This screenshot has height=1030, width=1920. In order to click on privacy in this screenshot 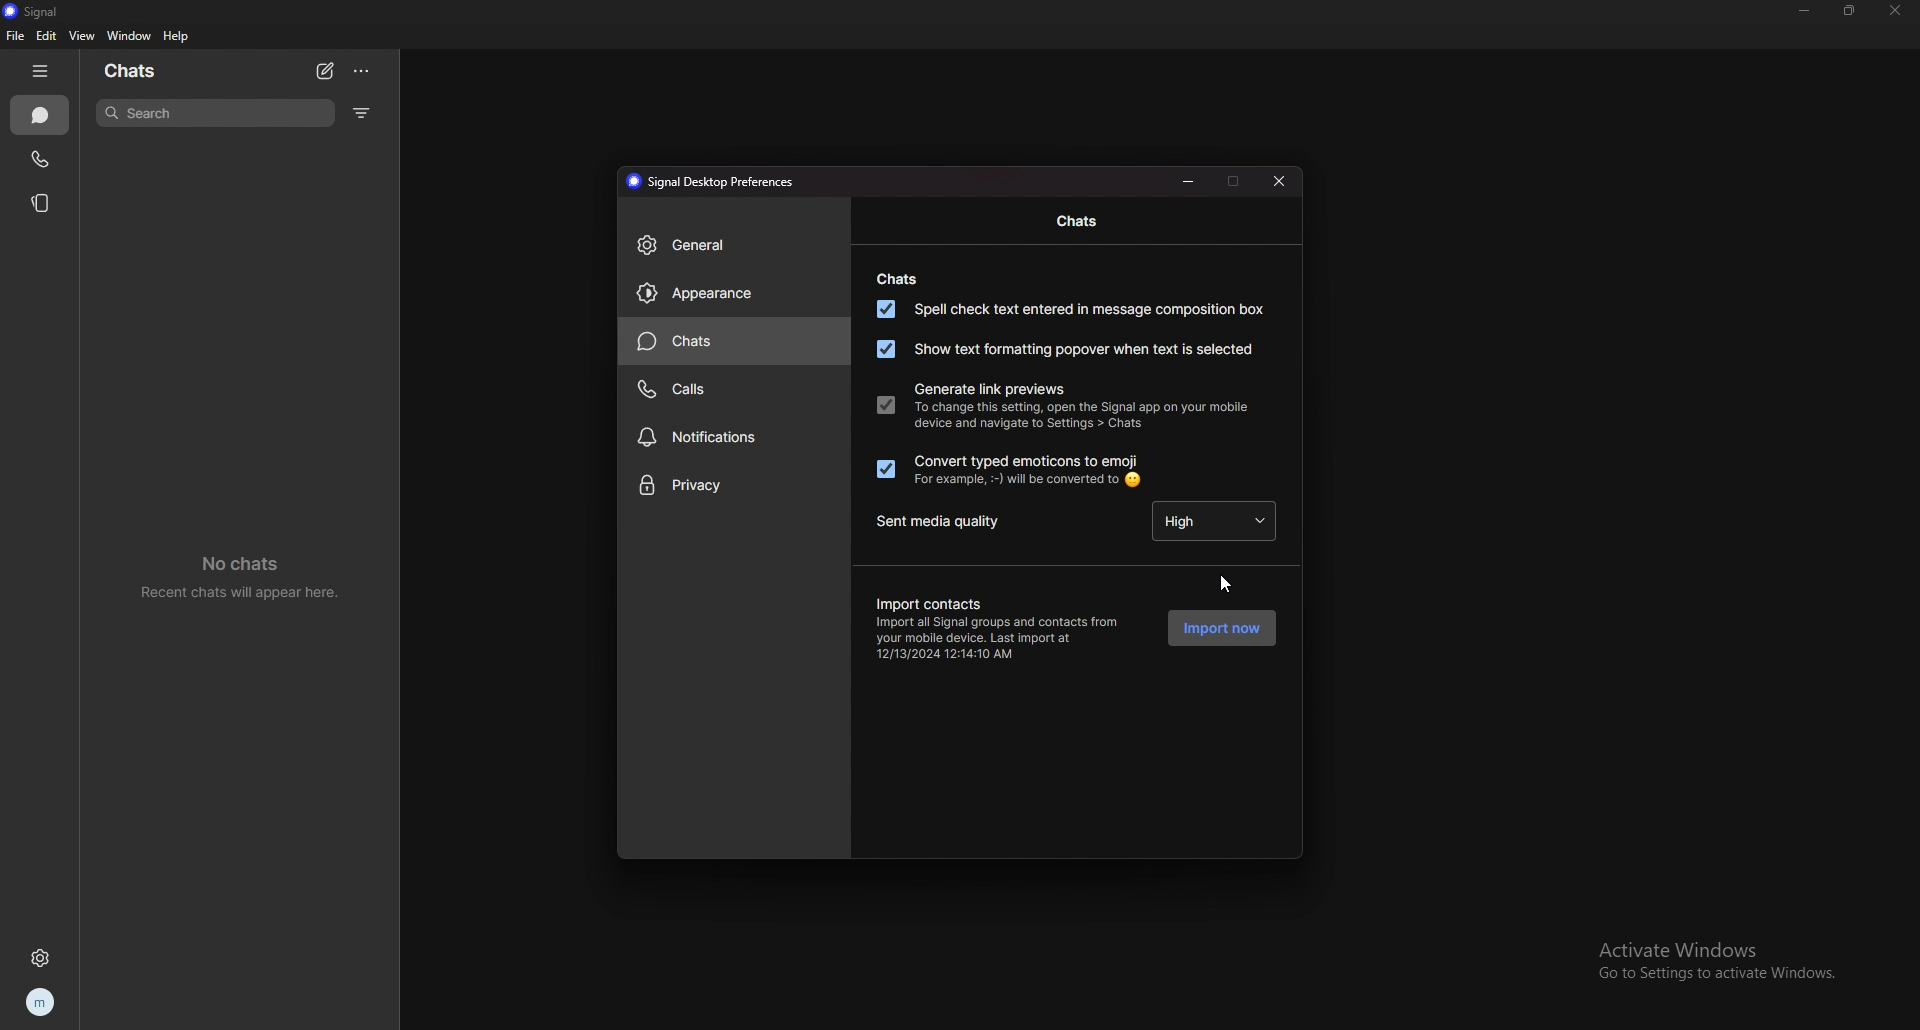, I will do `click(733, 486)`.